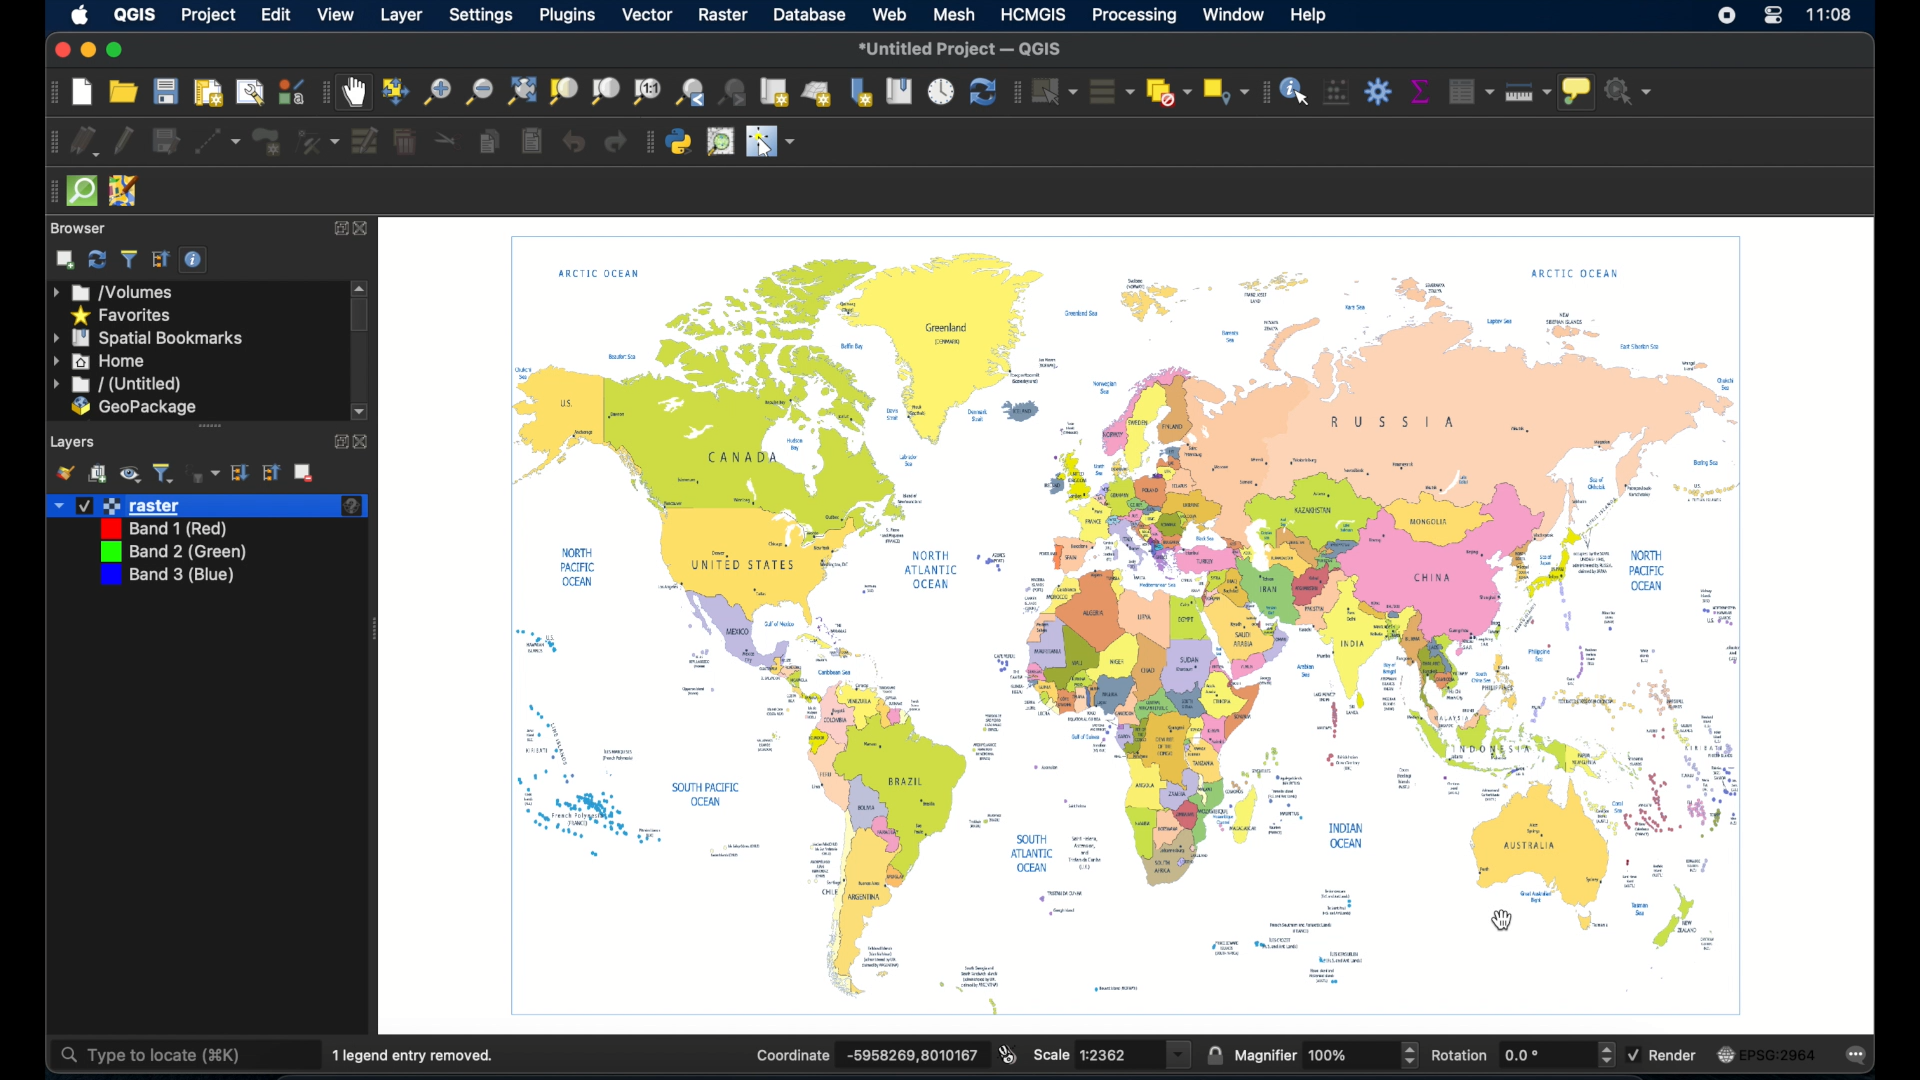 The height and width of the screenshot is (1080, 1920). I want to click on attribute toolbar, so click(1262, 92).